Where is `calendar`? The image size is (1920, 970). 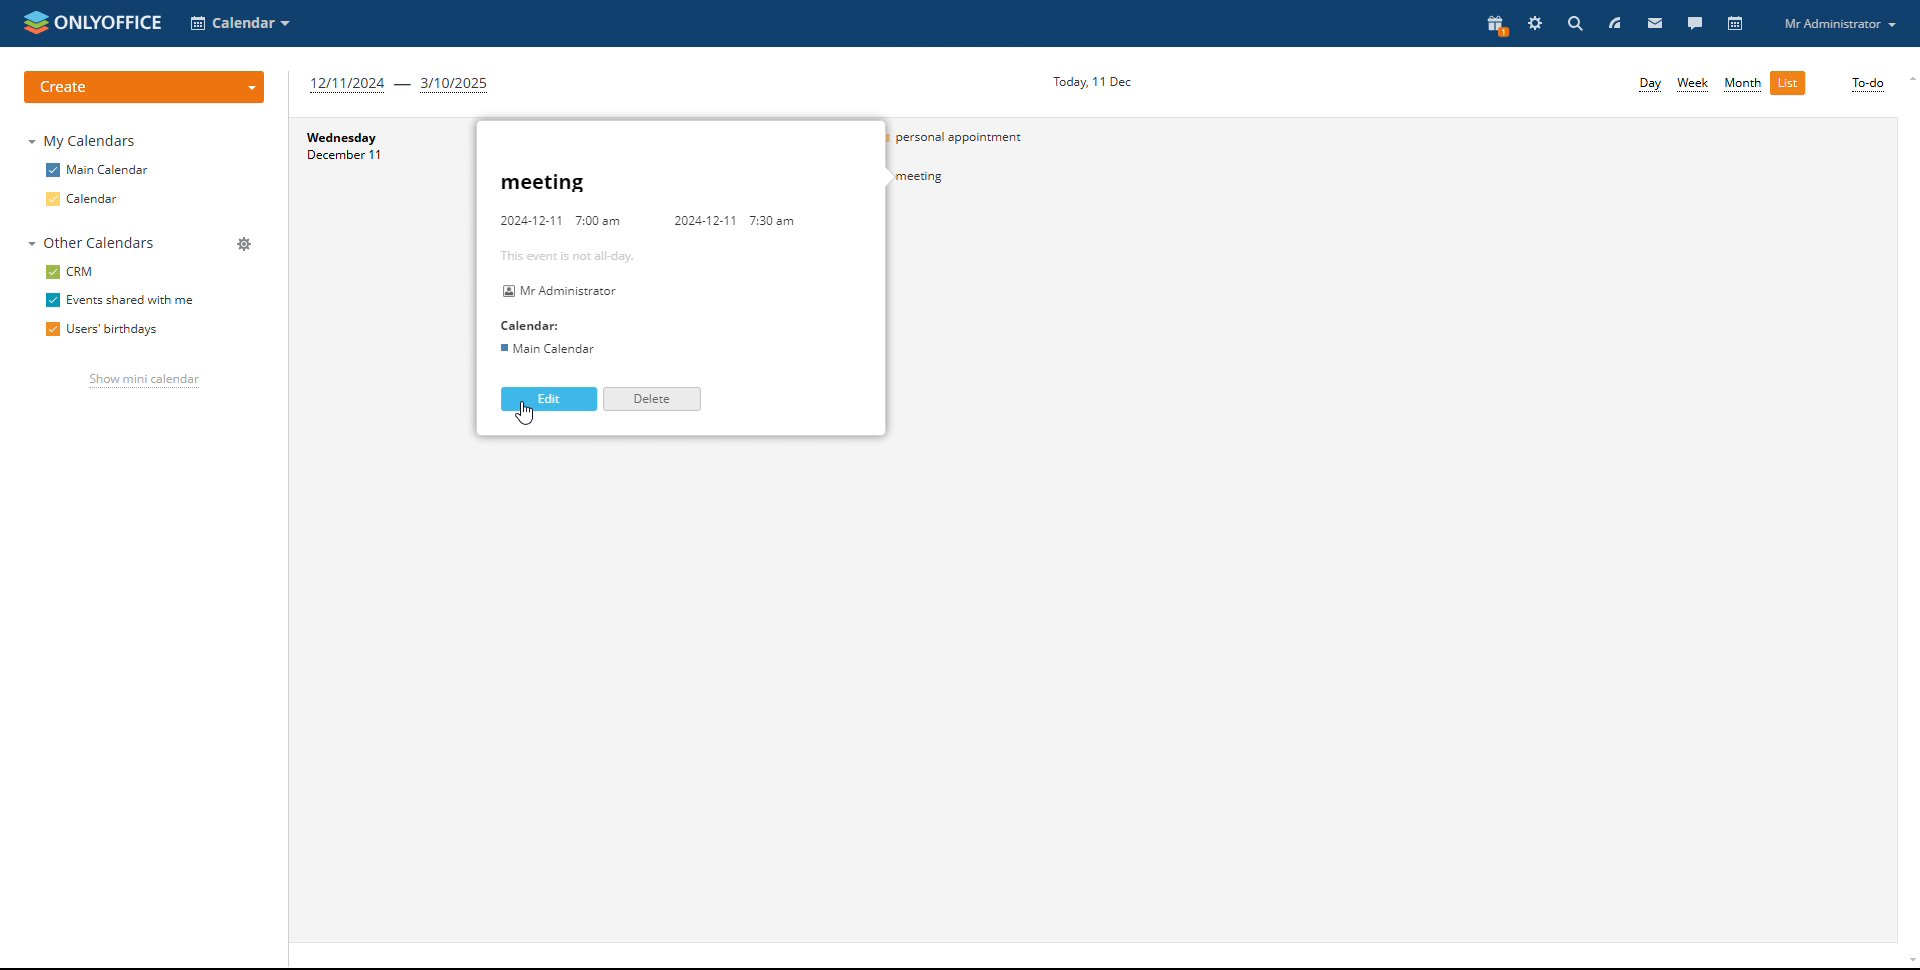 calendar is located at coordinates (1737, 24).